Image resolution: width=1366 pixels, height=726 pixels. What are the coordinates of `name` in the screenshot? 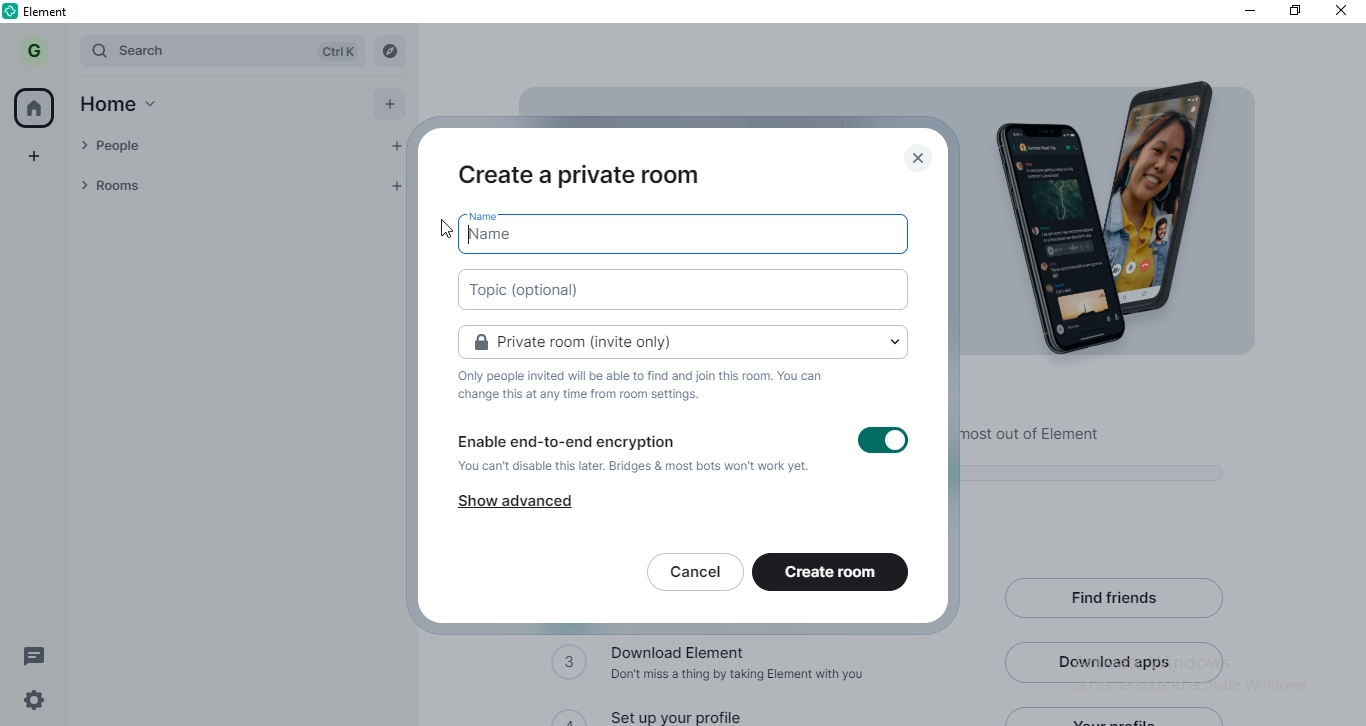 It's located at (687, 234).